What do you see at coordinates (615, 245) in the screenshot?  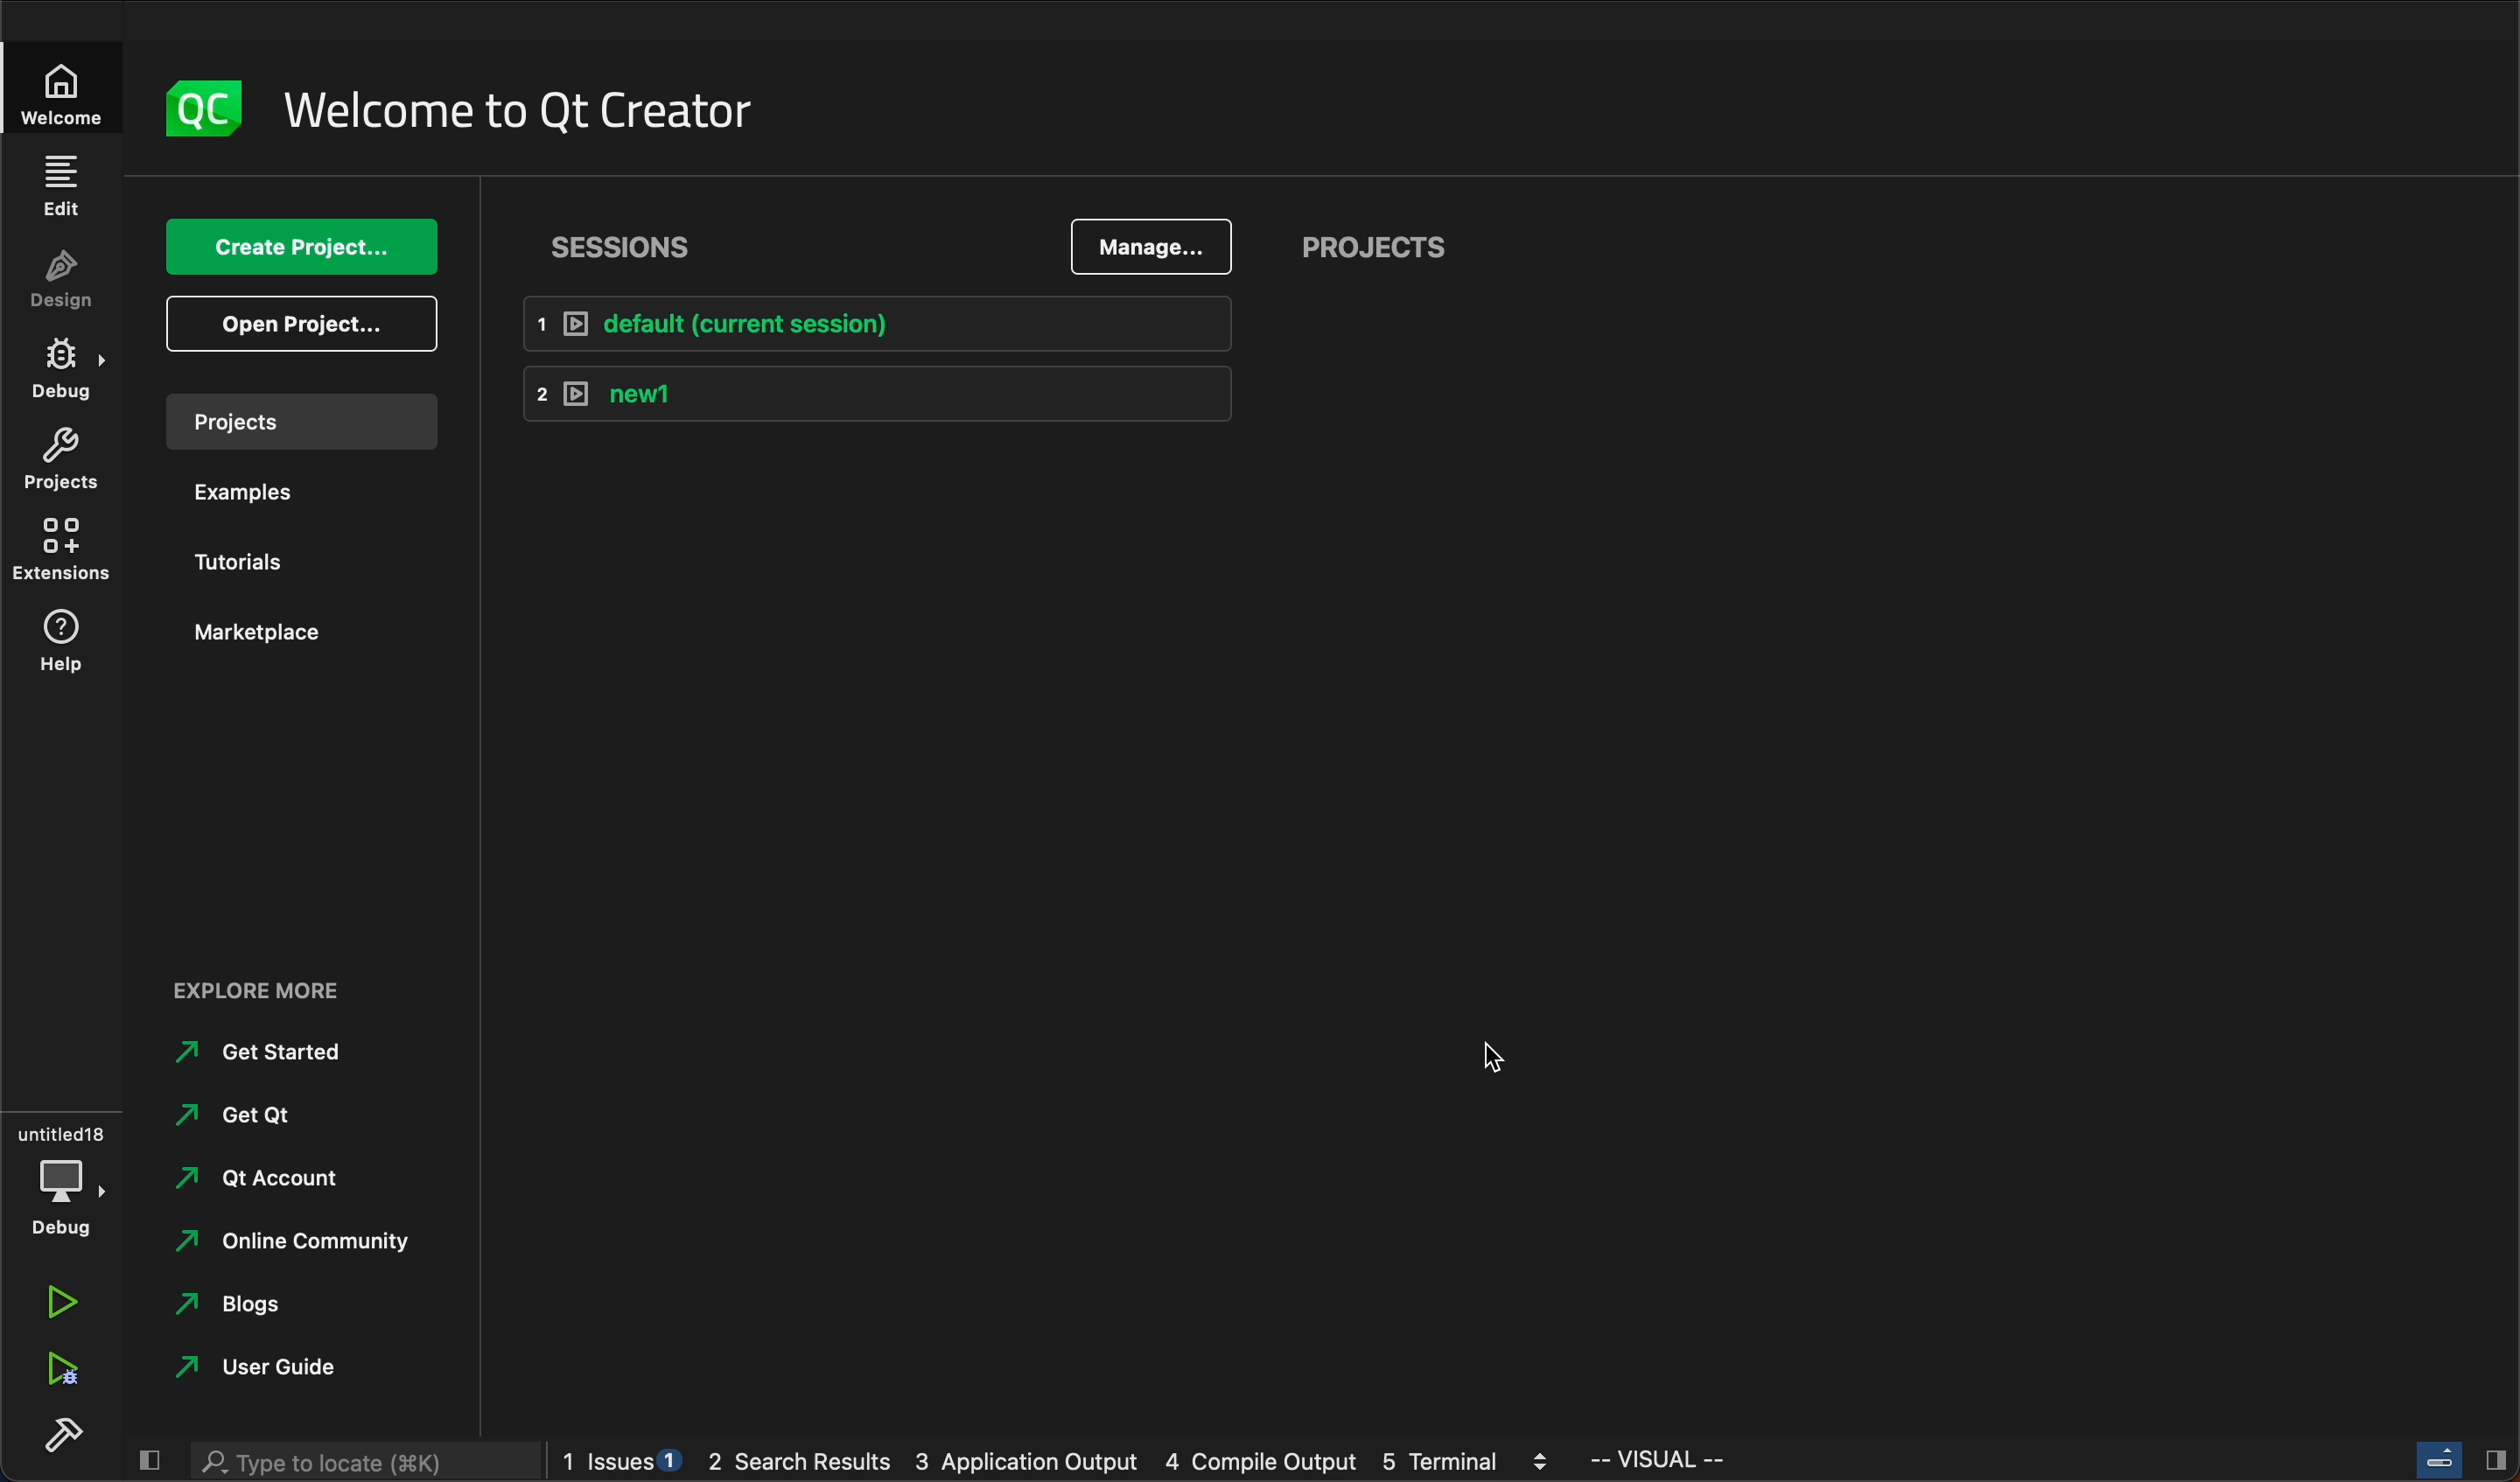 I see `sessions` at bounding box center [615, 245].